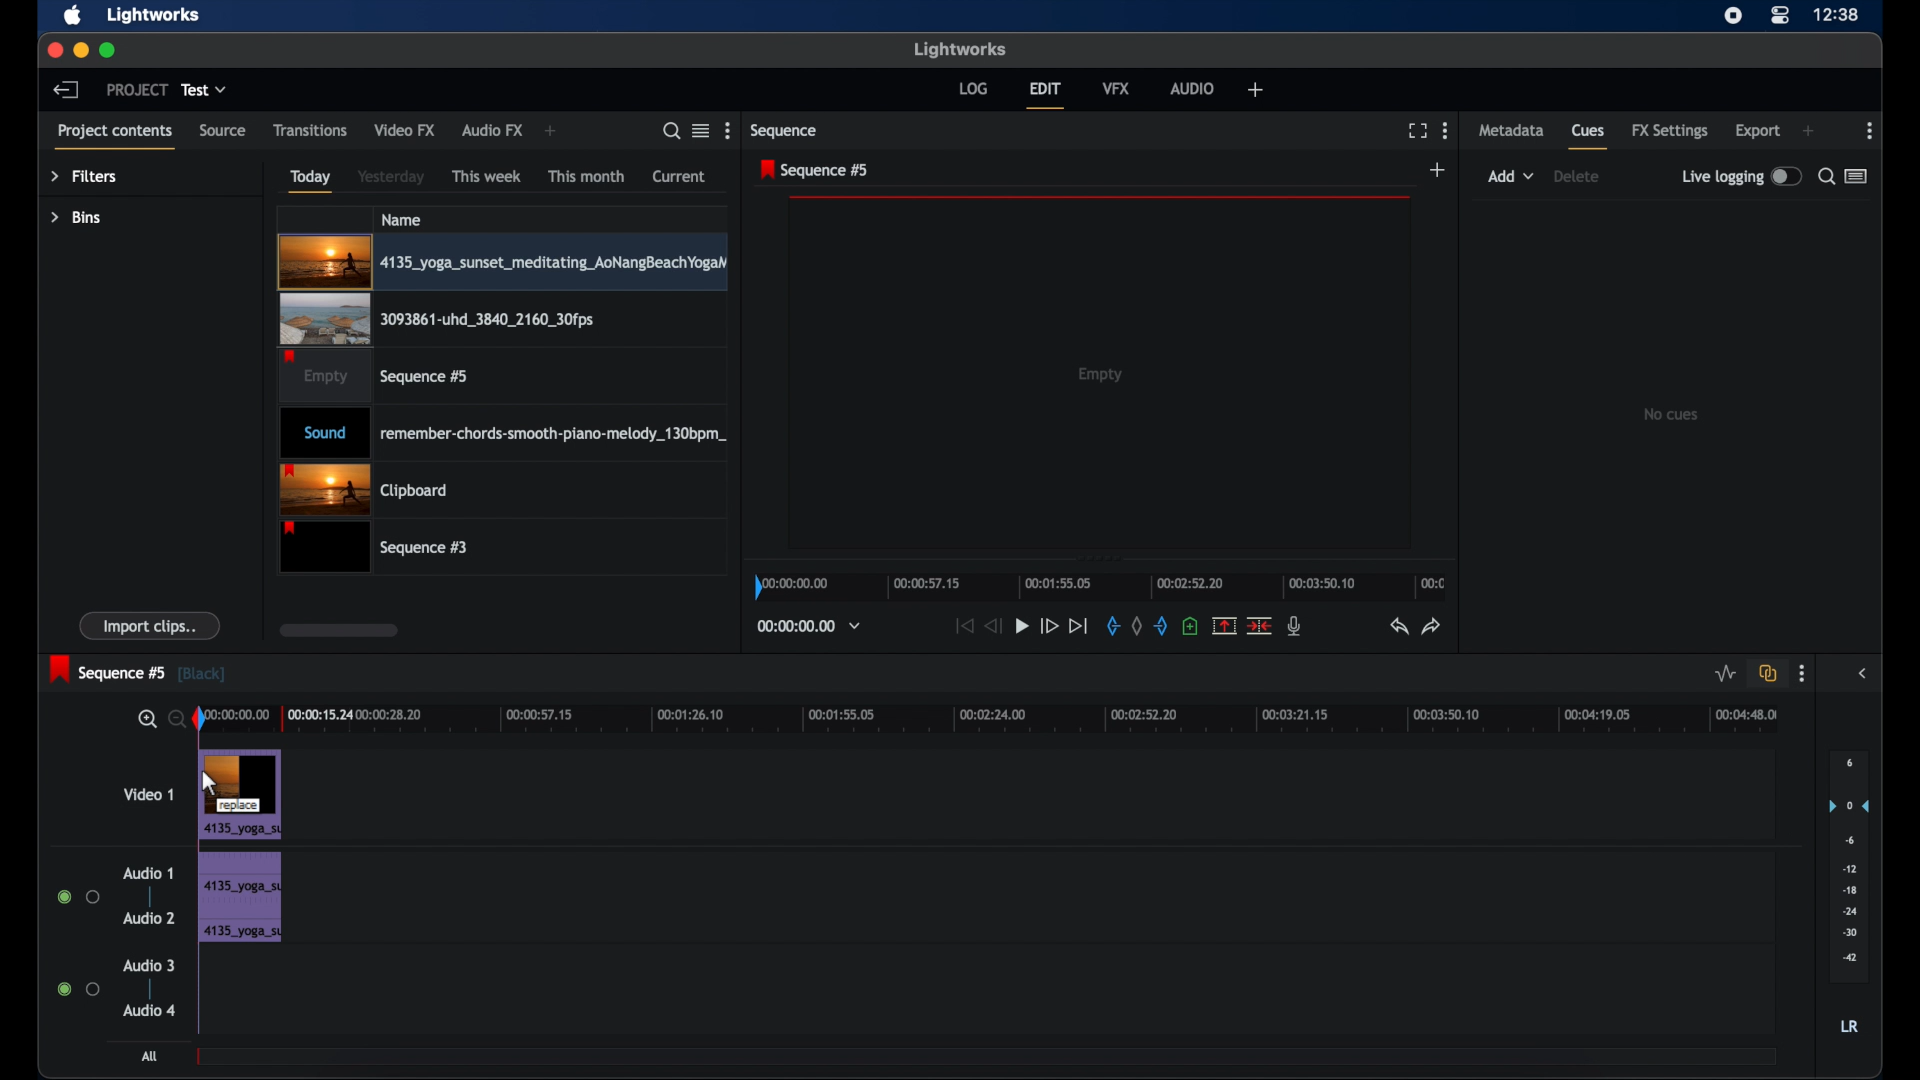  What do you see at coordinates (380, 549) in the screenshot?
I see `sequence 3` at bounding box center [380, 549].